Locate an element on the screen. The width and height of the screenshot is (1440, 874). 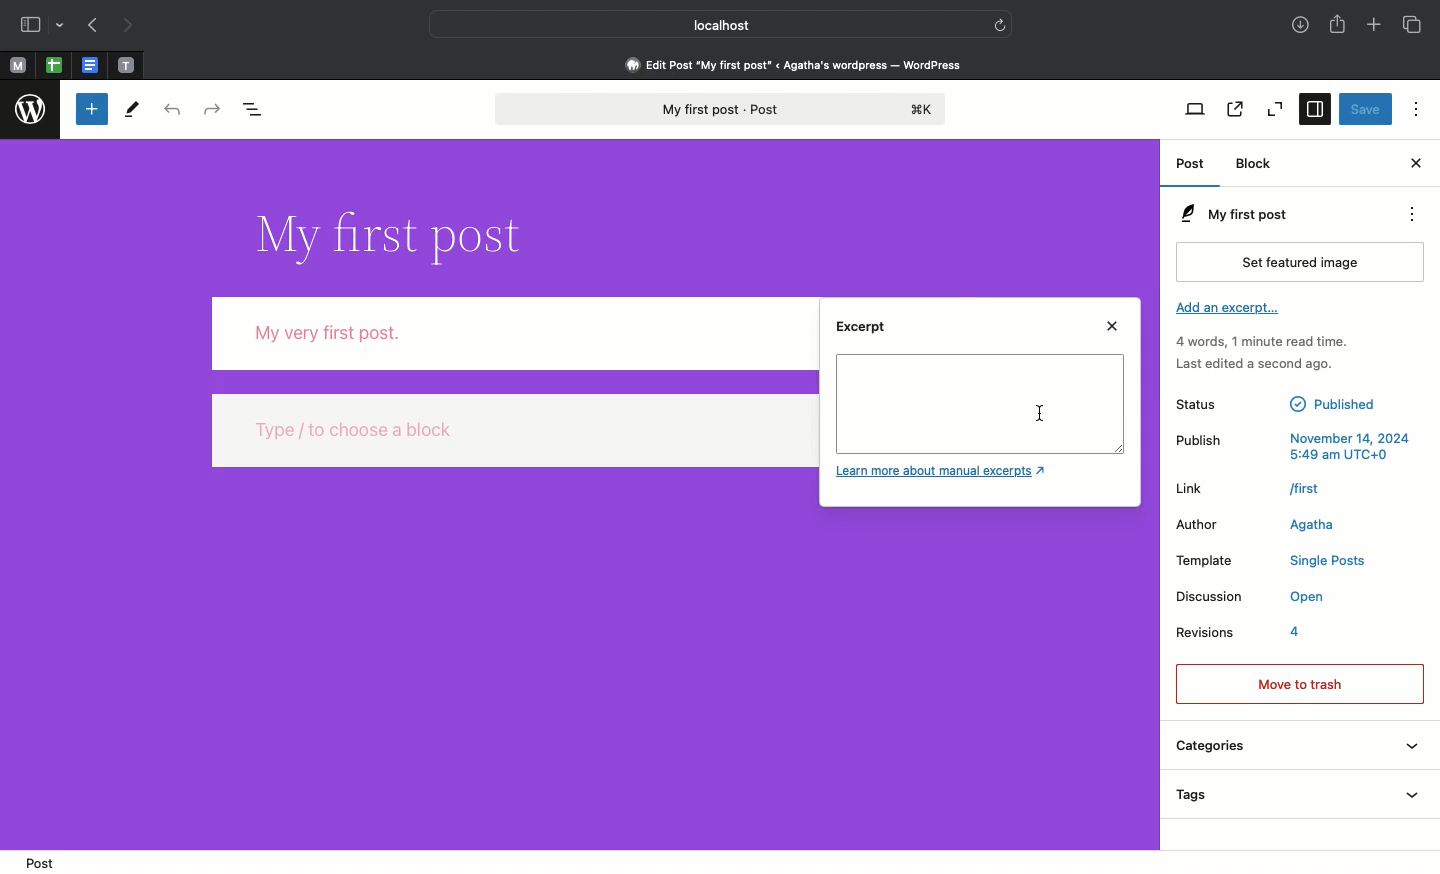
My very first post. is located at coordinates (512, 333).